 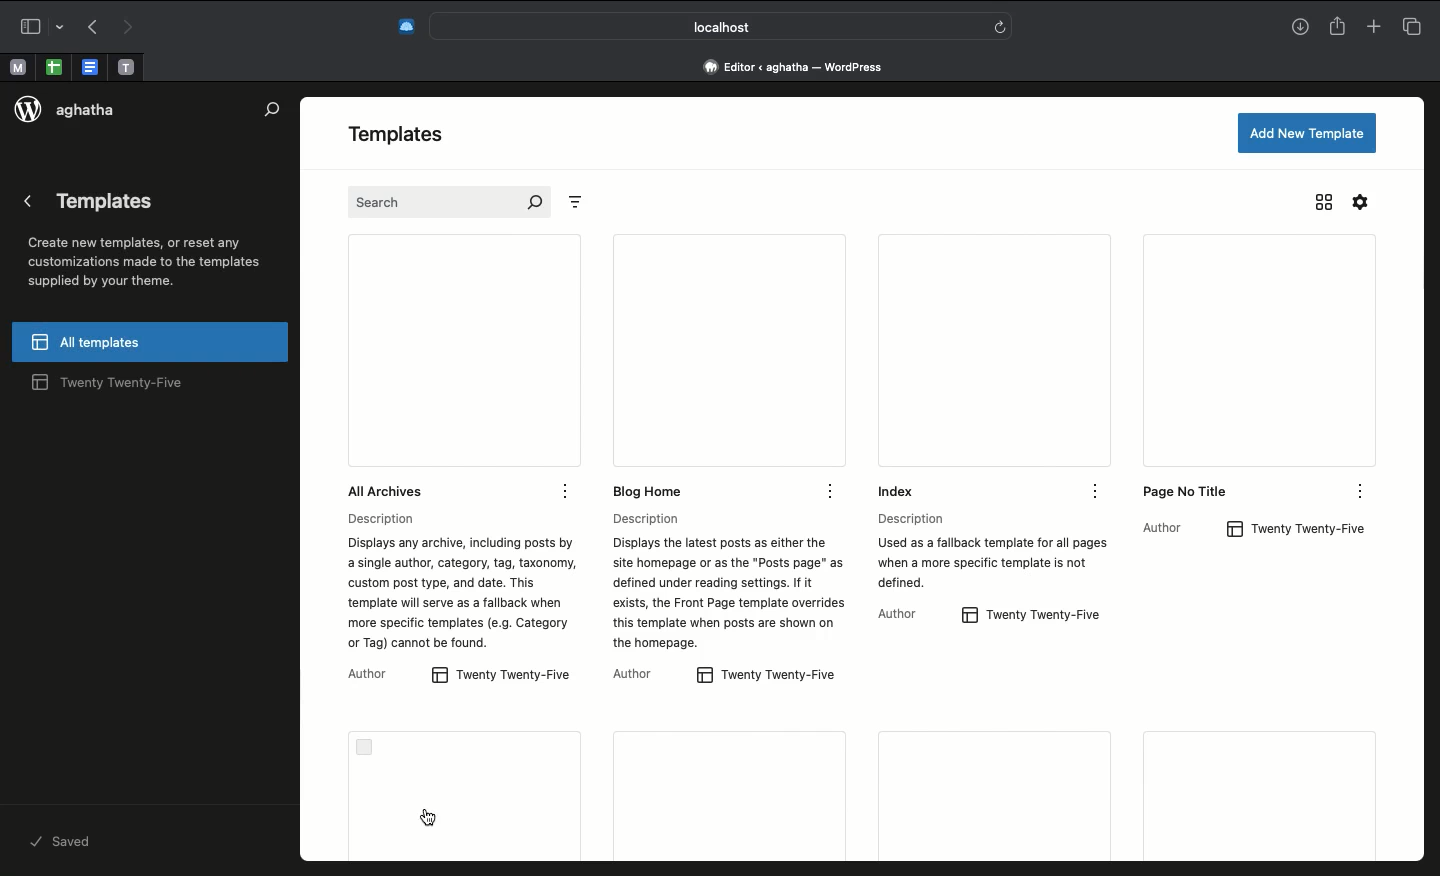 What do you see at coordinates (464, 797) in the screenshot?
I see `Error code` at bounding box center [464, 797].